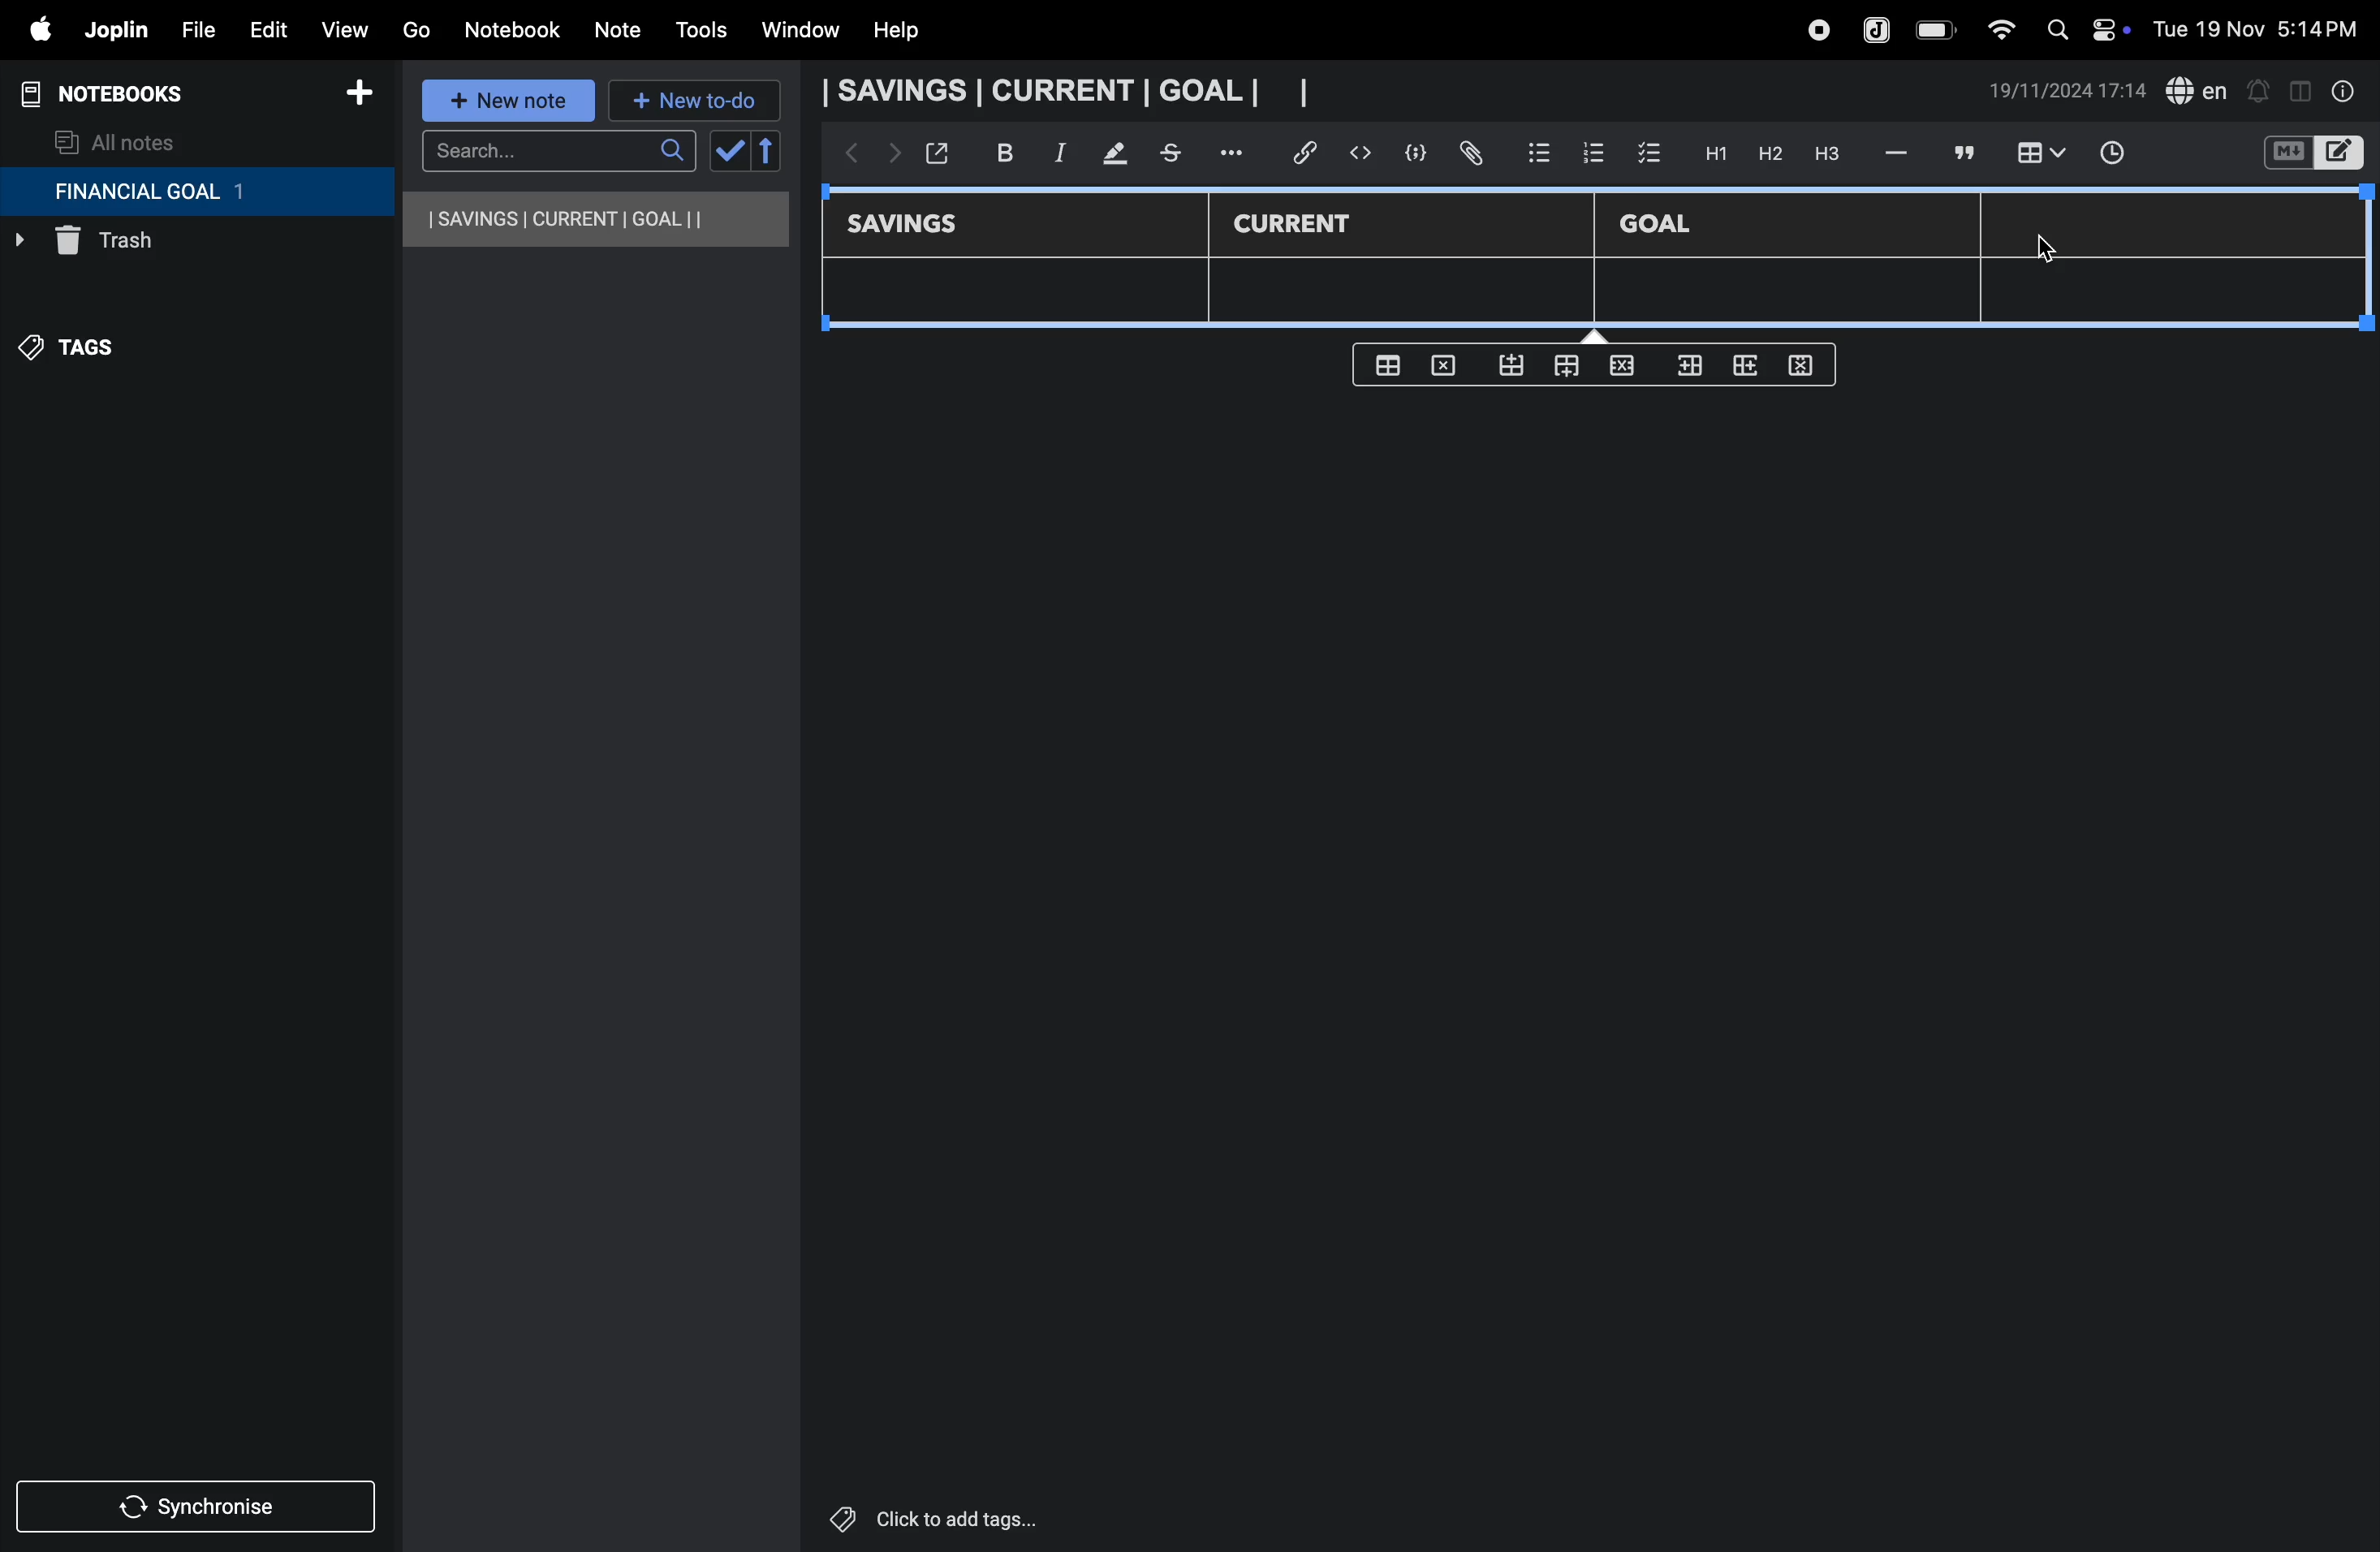 This screenshot has width=2380, height=1552. What do you see at coordinates (1669, 226) in the screenshot?
I see `Goal` at bounding box center [1669, 226].